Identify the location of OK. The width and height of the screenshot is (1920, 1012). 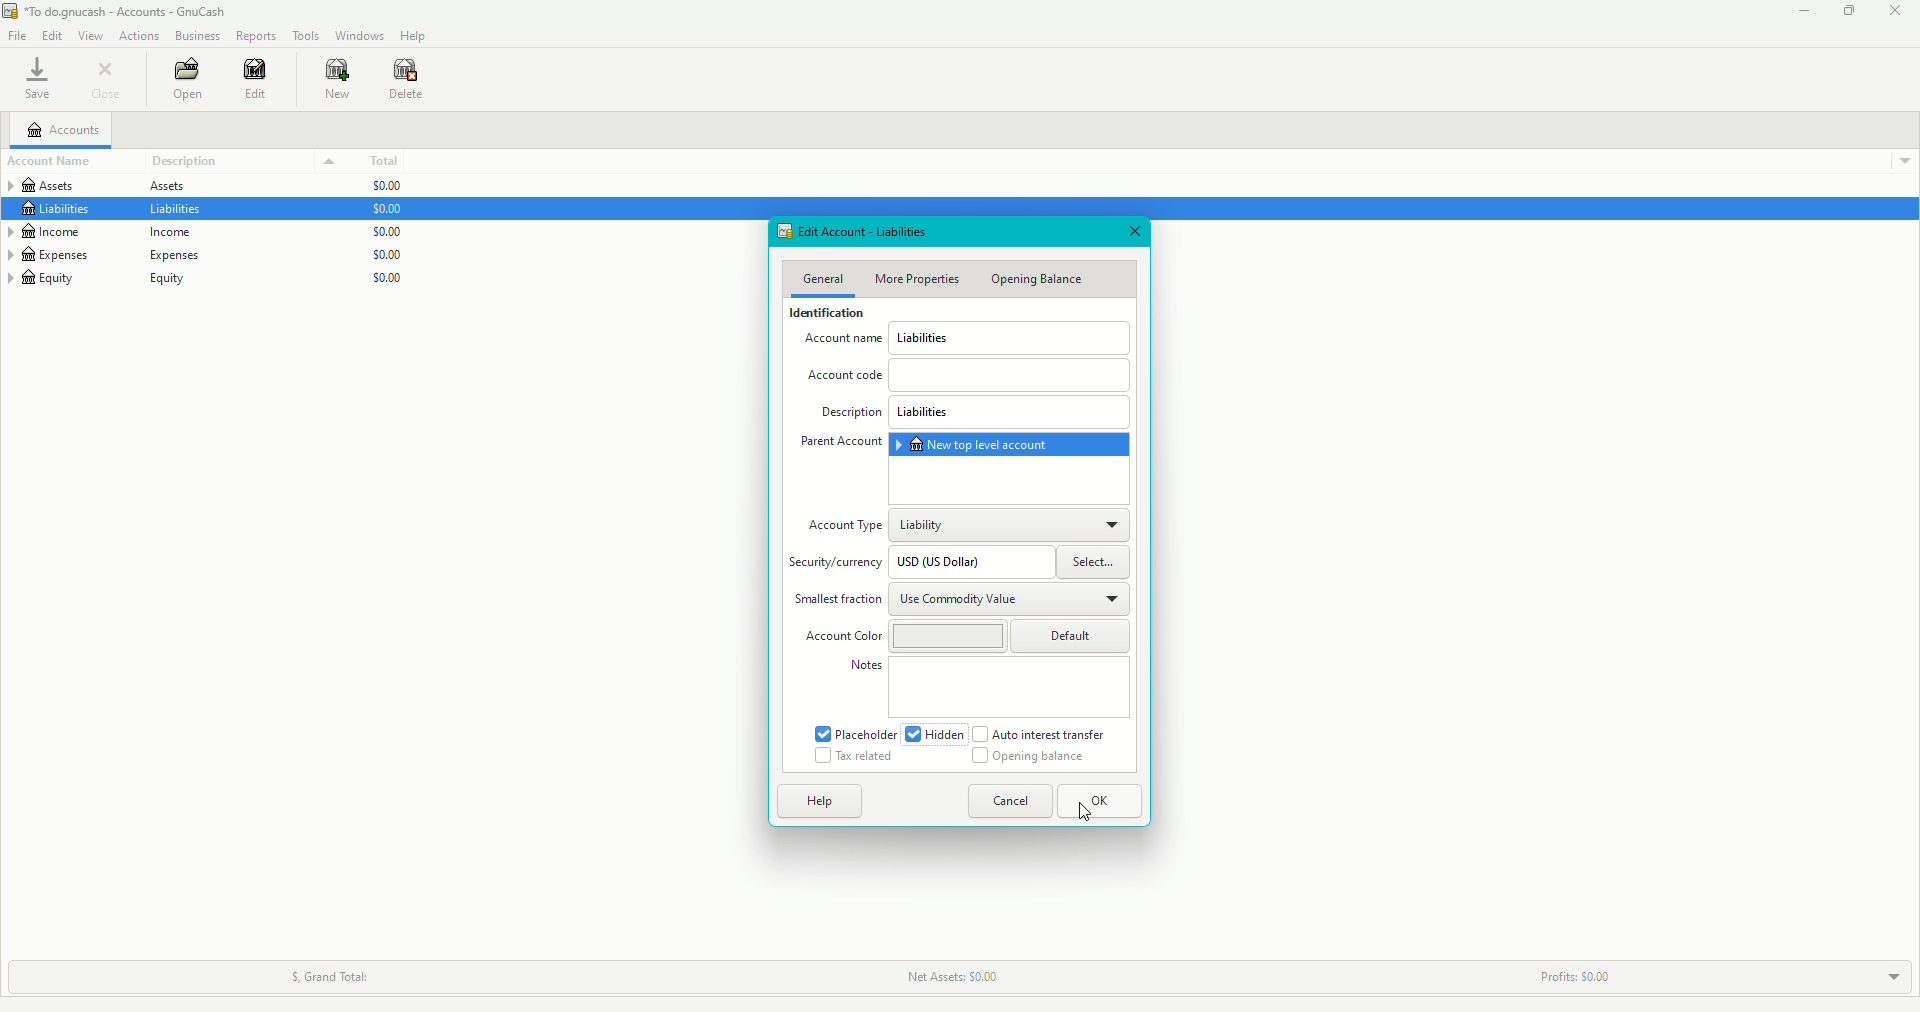
(1098, 802).